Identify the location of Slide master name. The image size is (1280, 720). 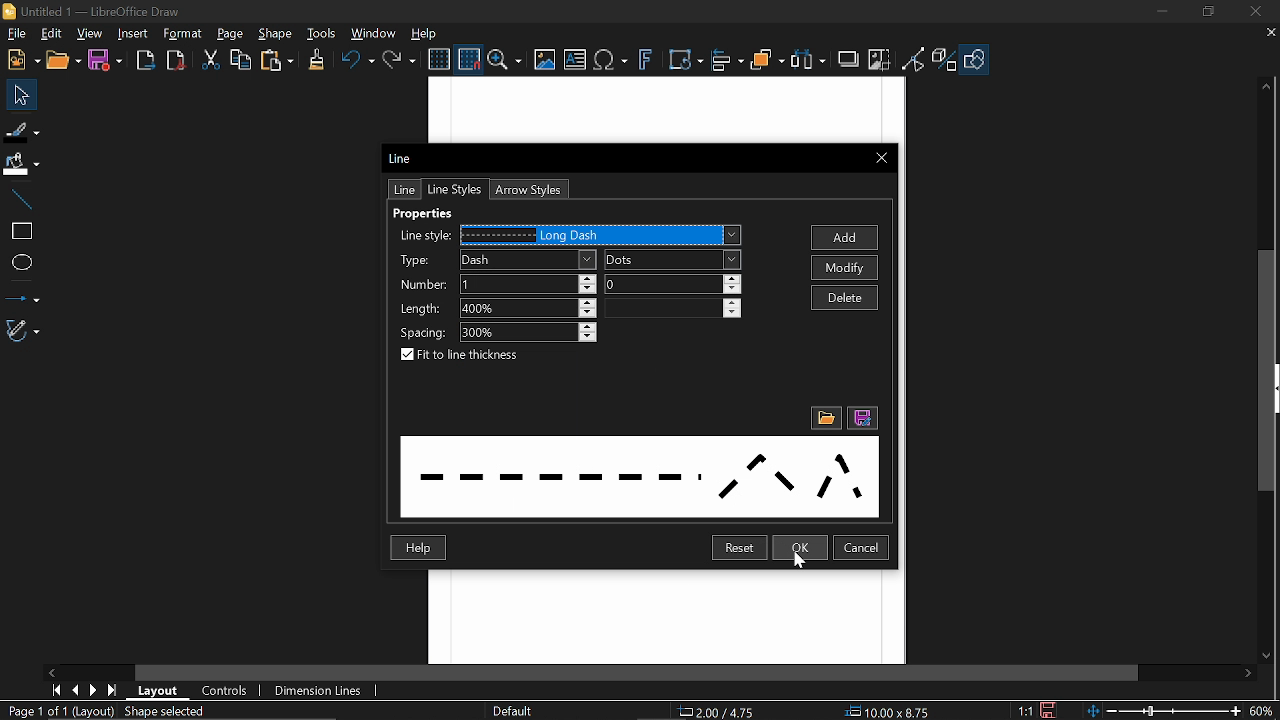
(522, 711).